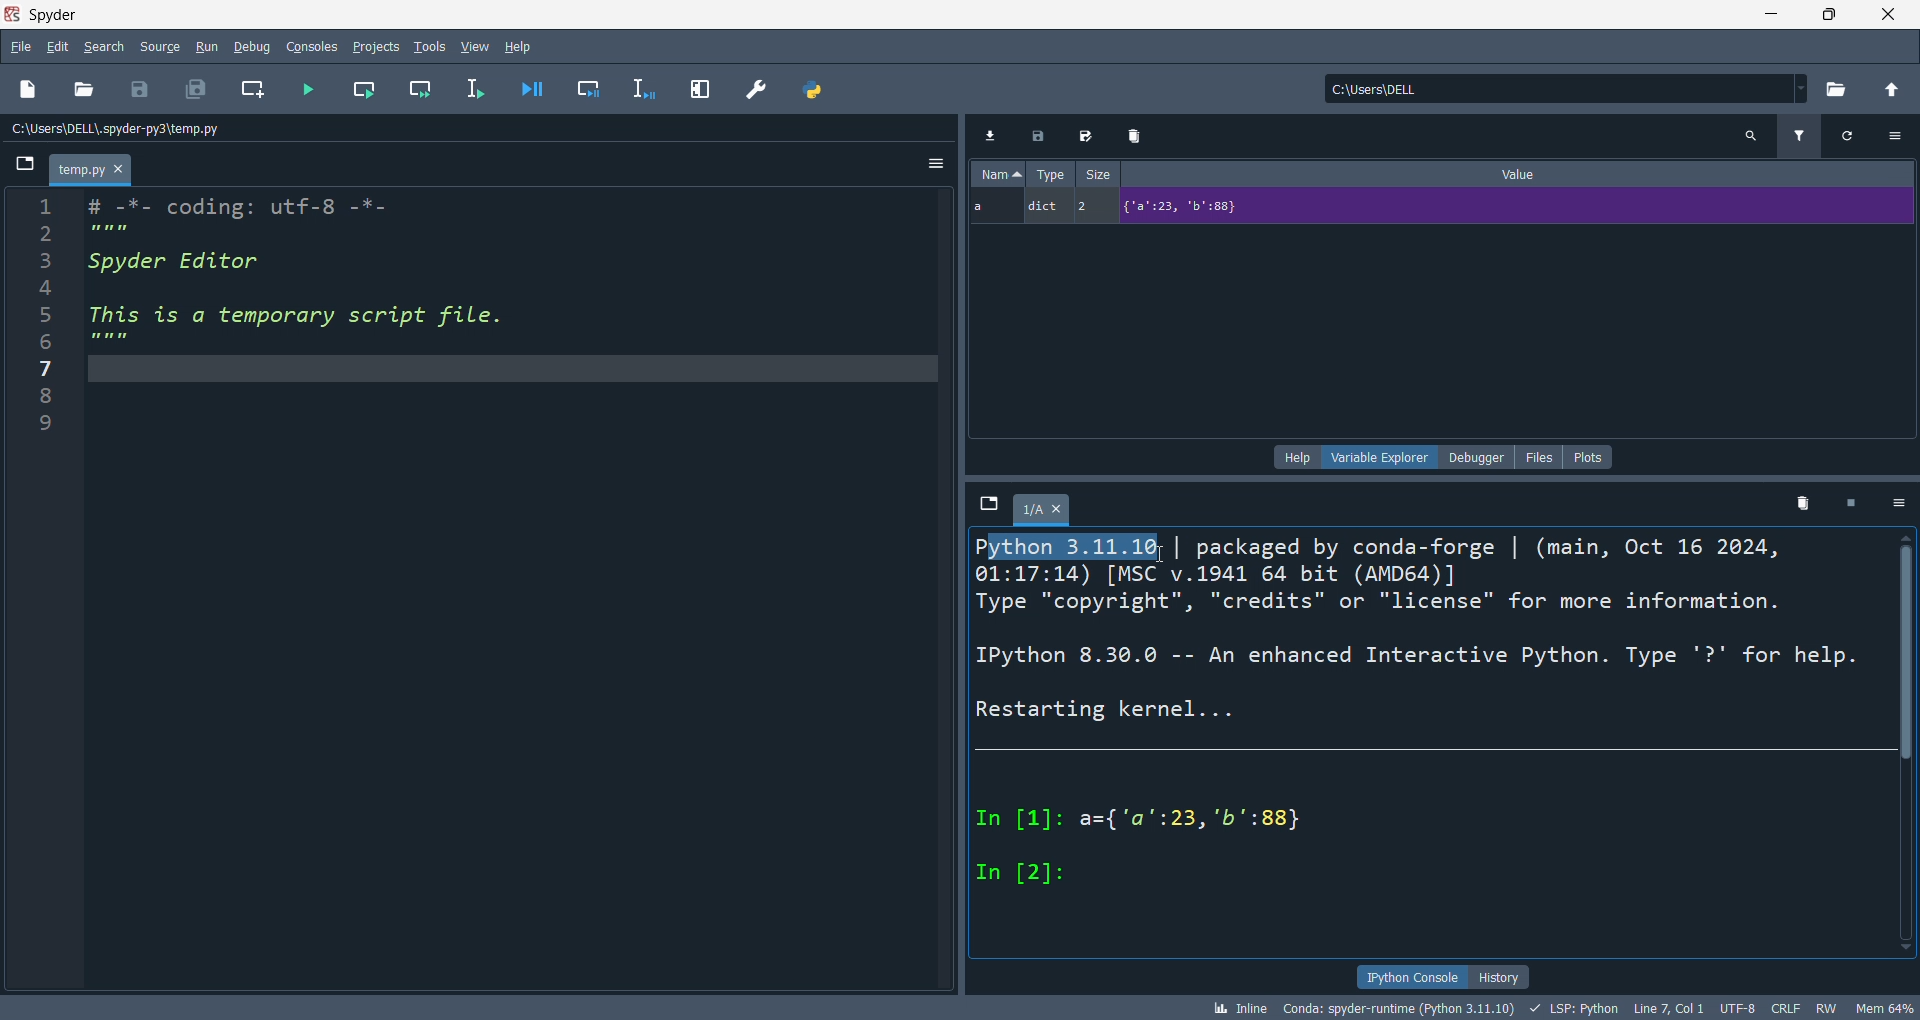 This screenshot has height=1020, width=1920. What do you see at coordinates (257, 90) in the screenshot?
I see `new cell` at bounding box center [257, 90].